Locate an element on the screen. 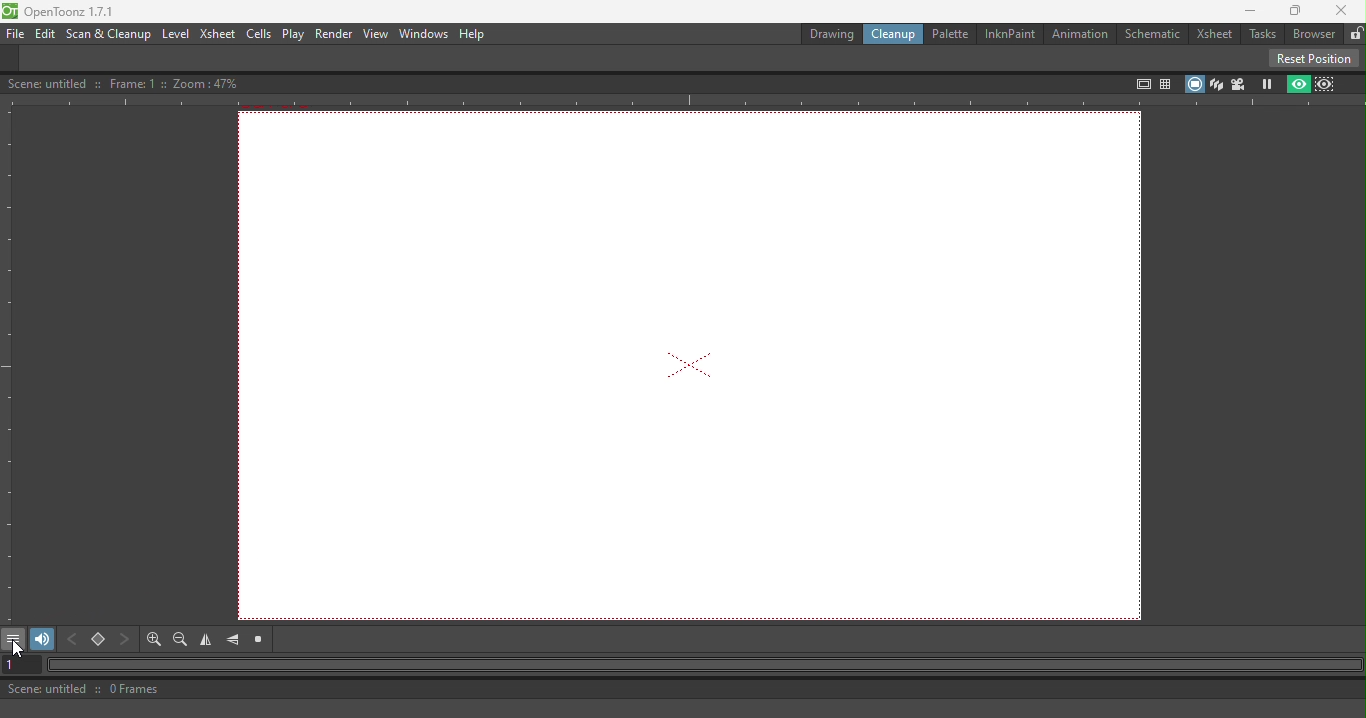  InknPaint is located at coordinates (1013, 33).